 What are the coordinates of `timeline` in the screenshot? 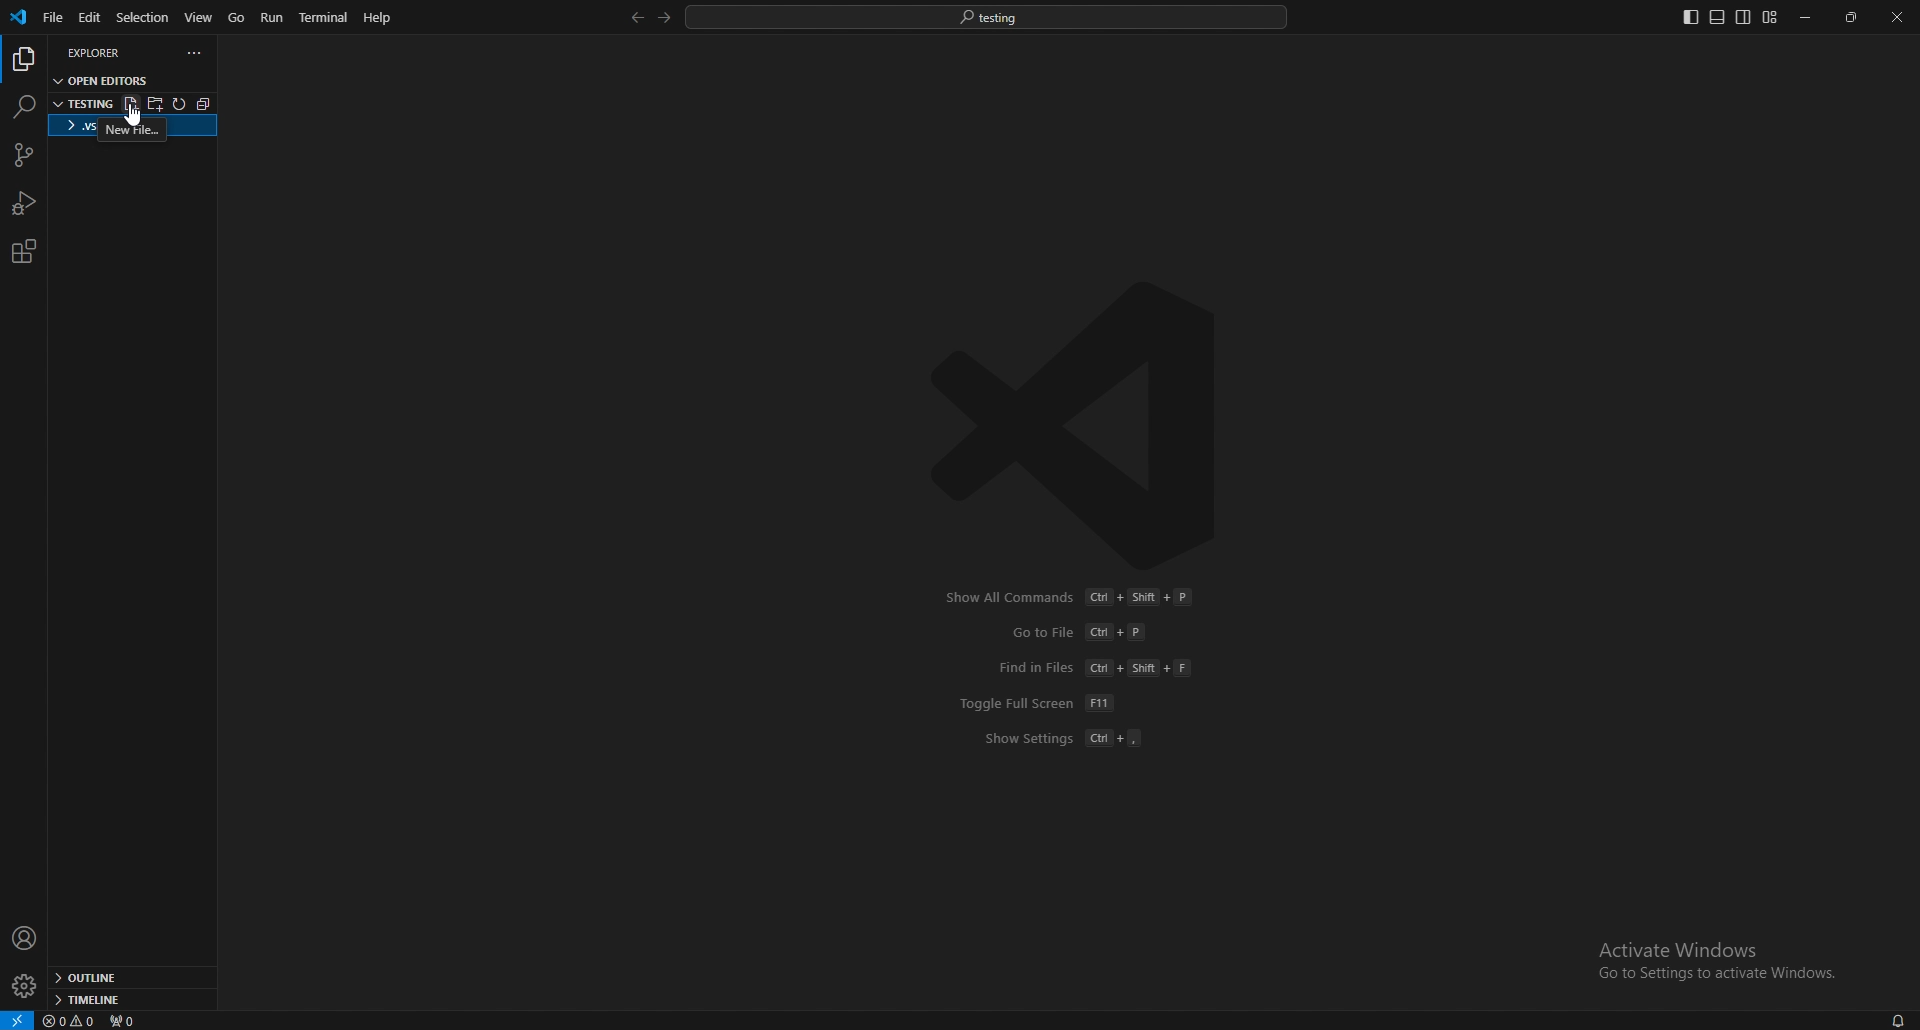 It's located at (126, 1000).